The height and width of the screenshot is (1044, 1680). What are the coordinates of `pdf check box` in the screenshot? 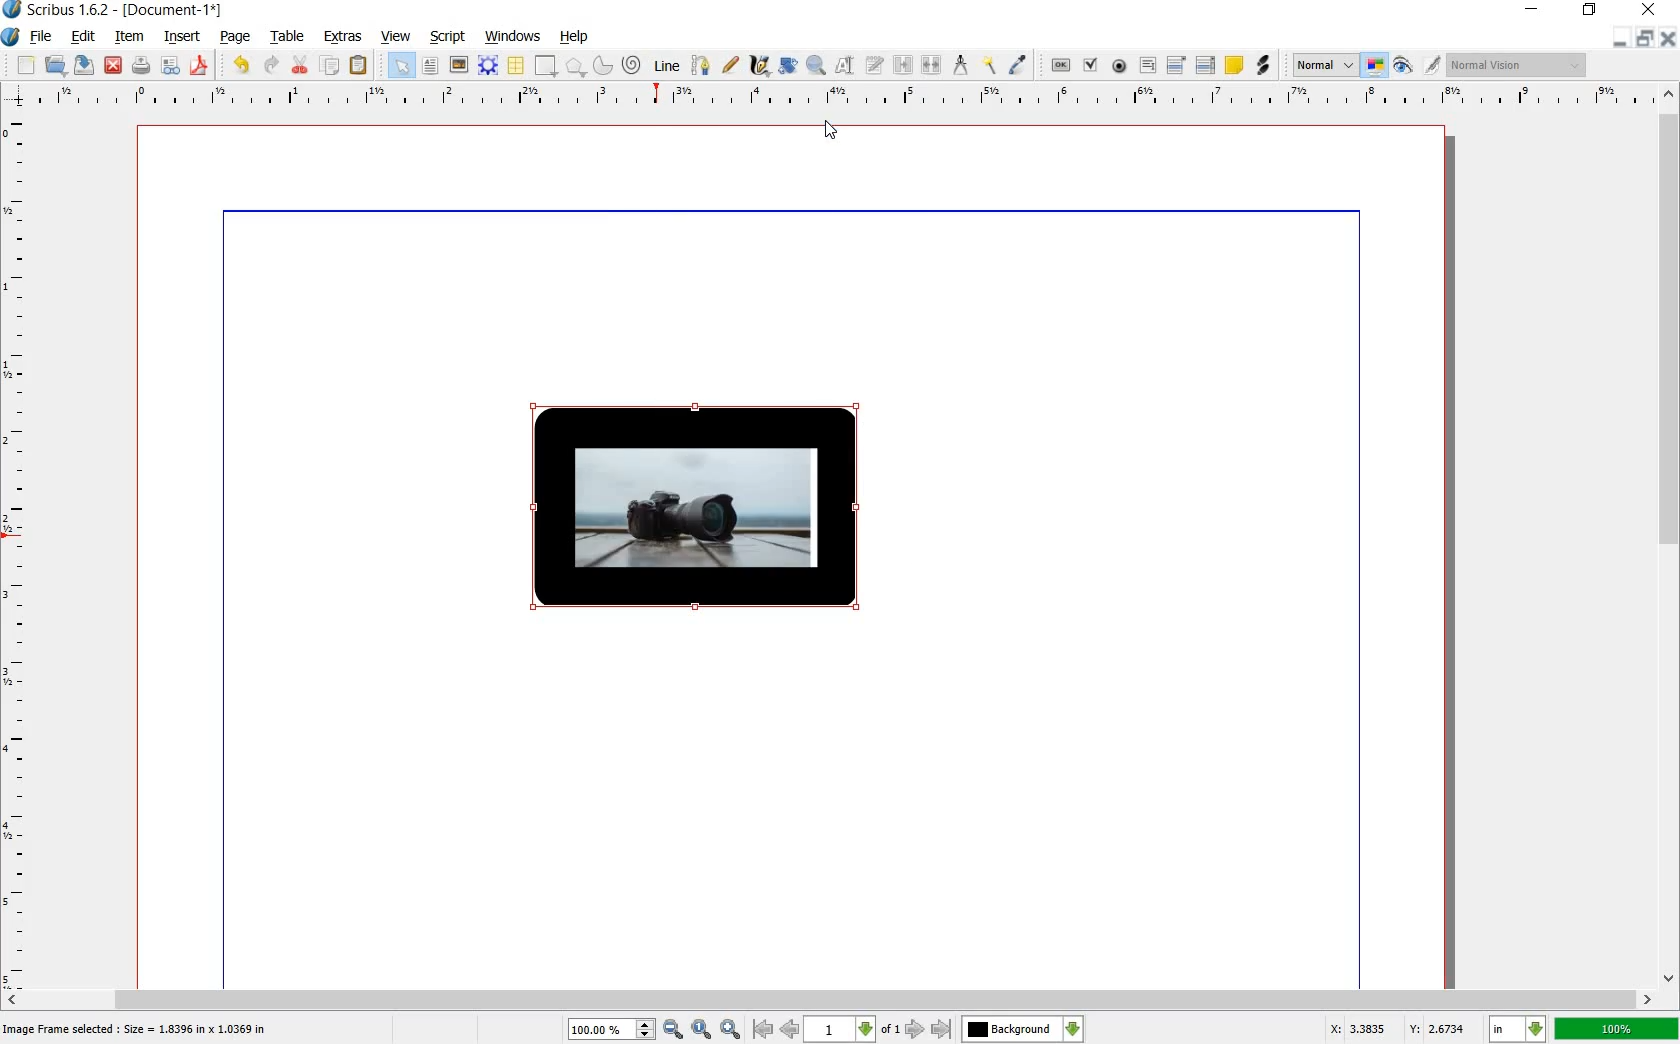 It's located at (1091, 66).